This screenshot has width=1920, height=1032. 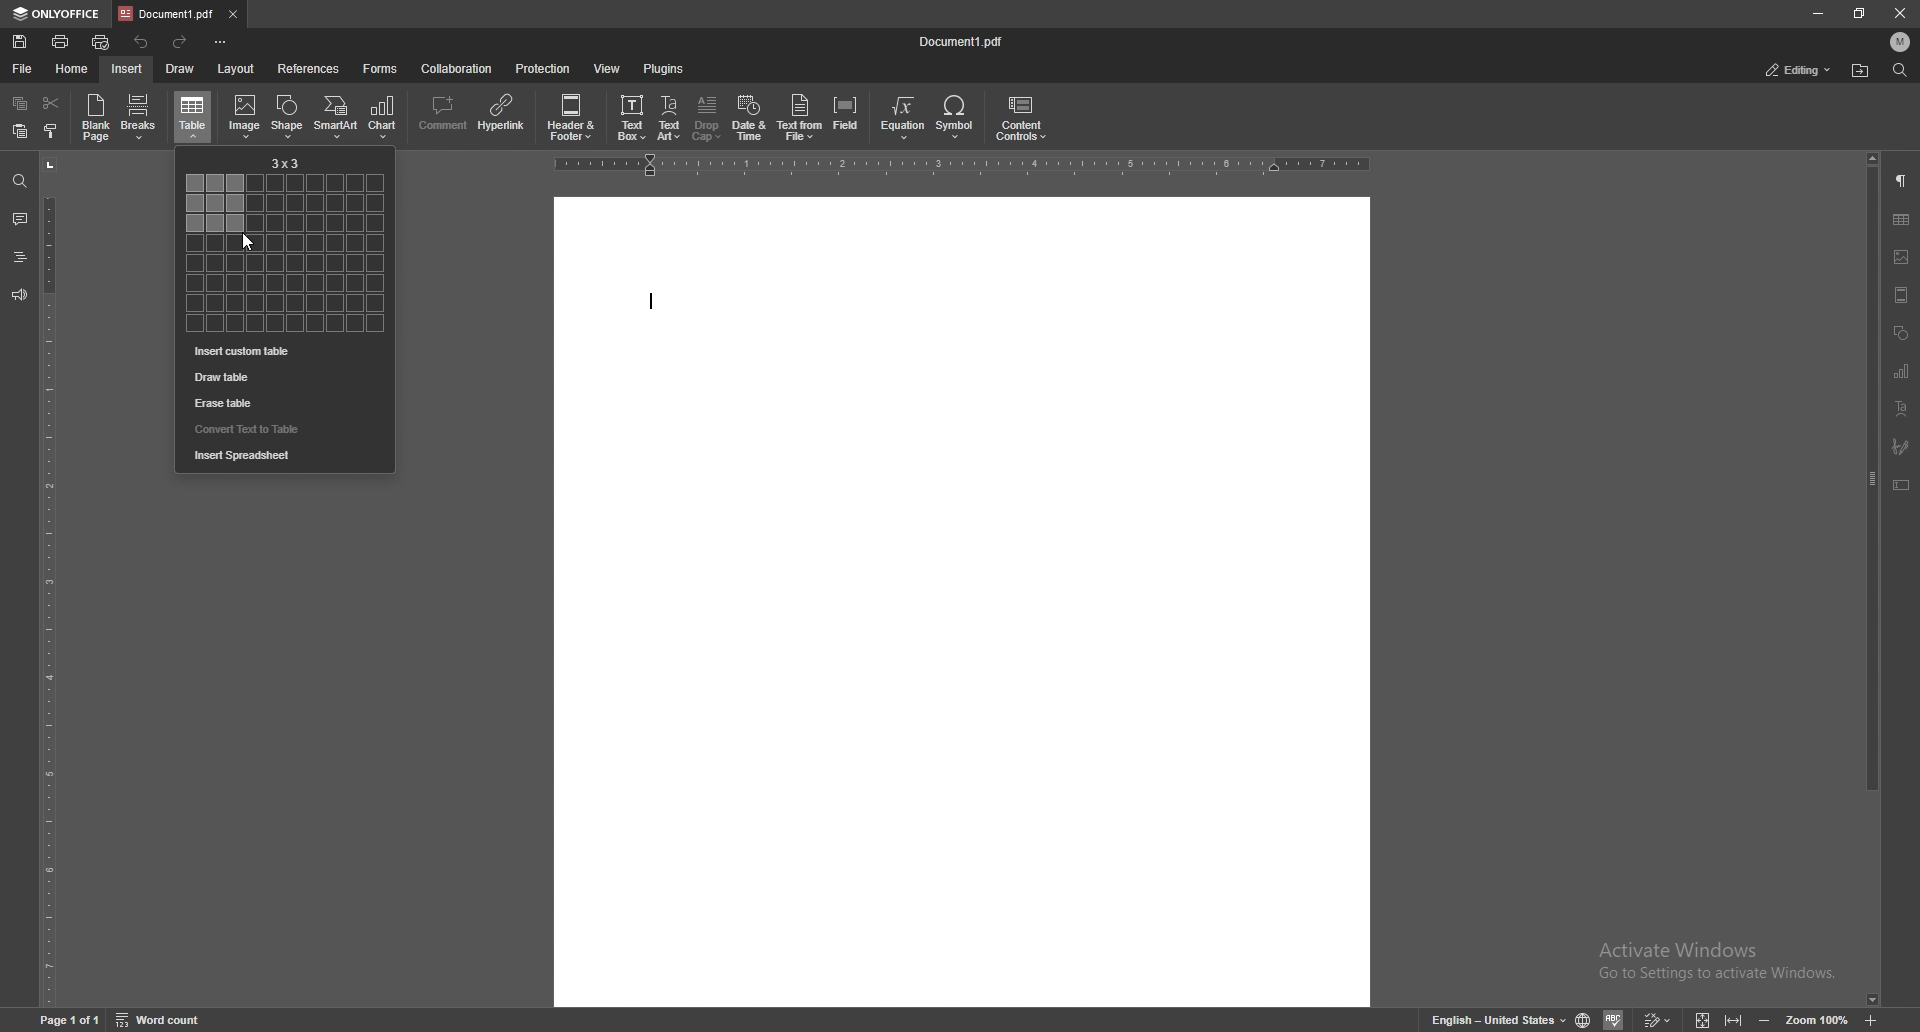 I want to click on change text language, so click(x=1498, y=1019).